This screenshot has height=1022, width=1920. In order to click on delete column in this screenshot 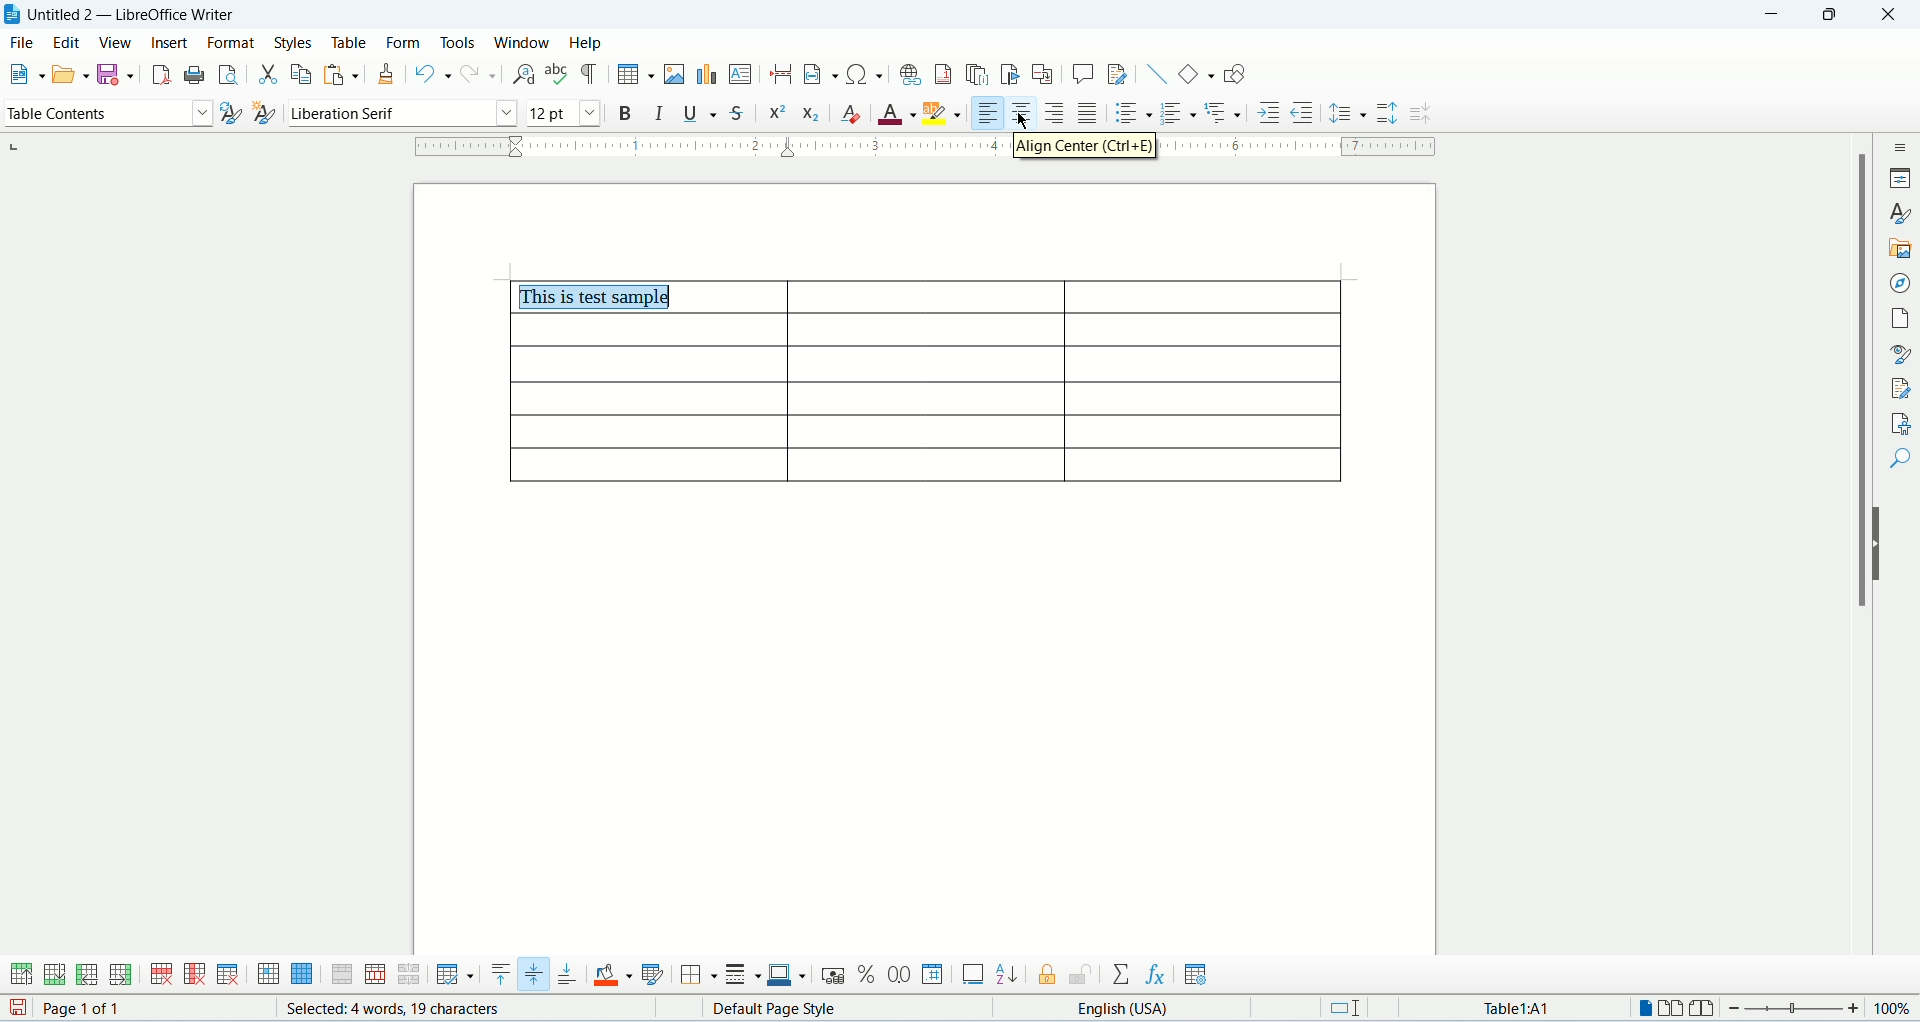, I will do `click(195, 976)`.